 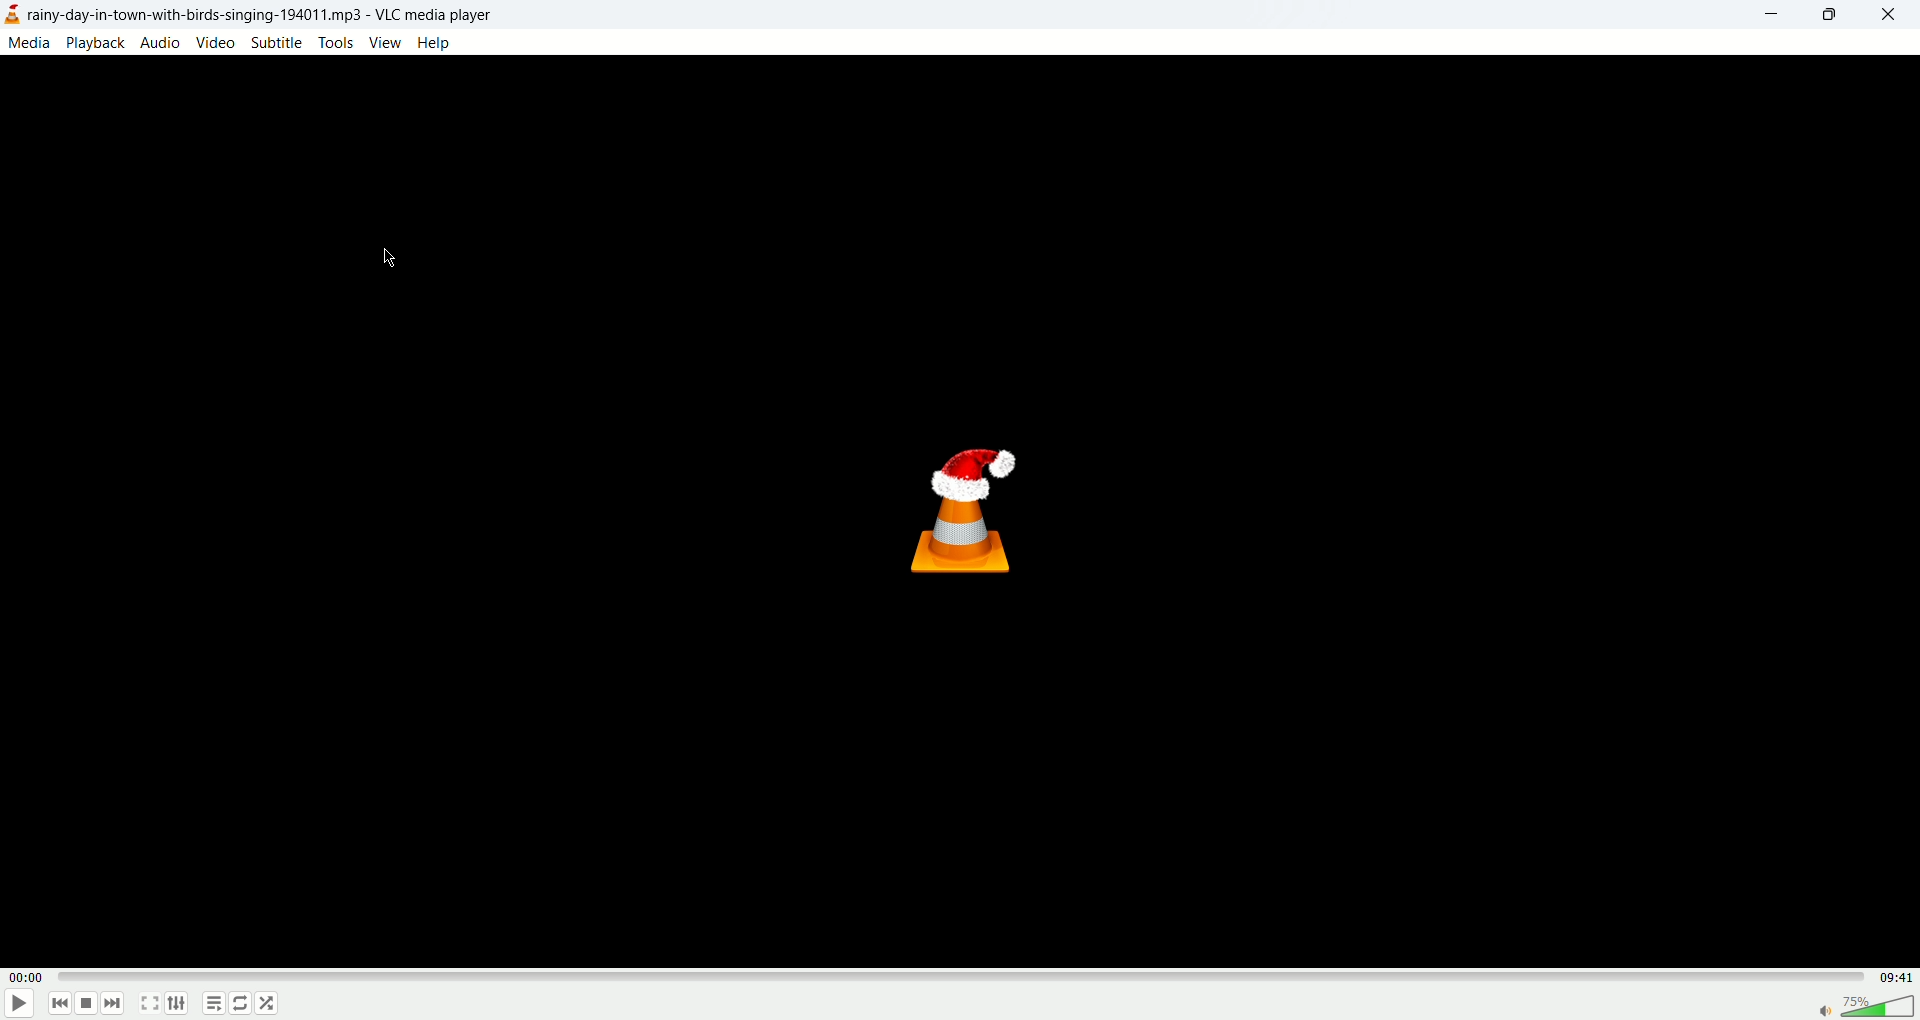 I want to click on maximize, so click(x=1829, y=16).